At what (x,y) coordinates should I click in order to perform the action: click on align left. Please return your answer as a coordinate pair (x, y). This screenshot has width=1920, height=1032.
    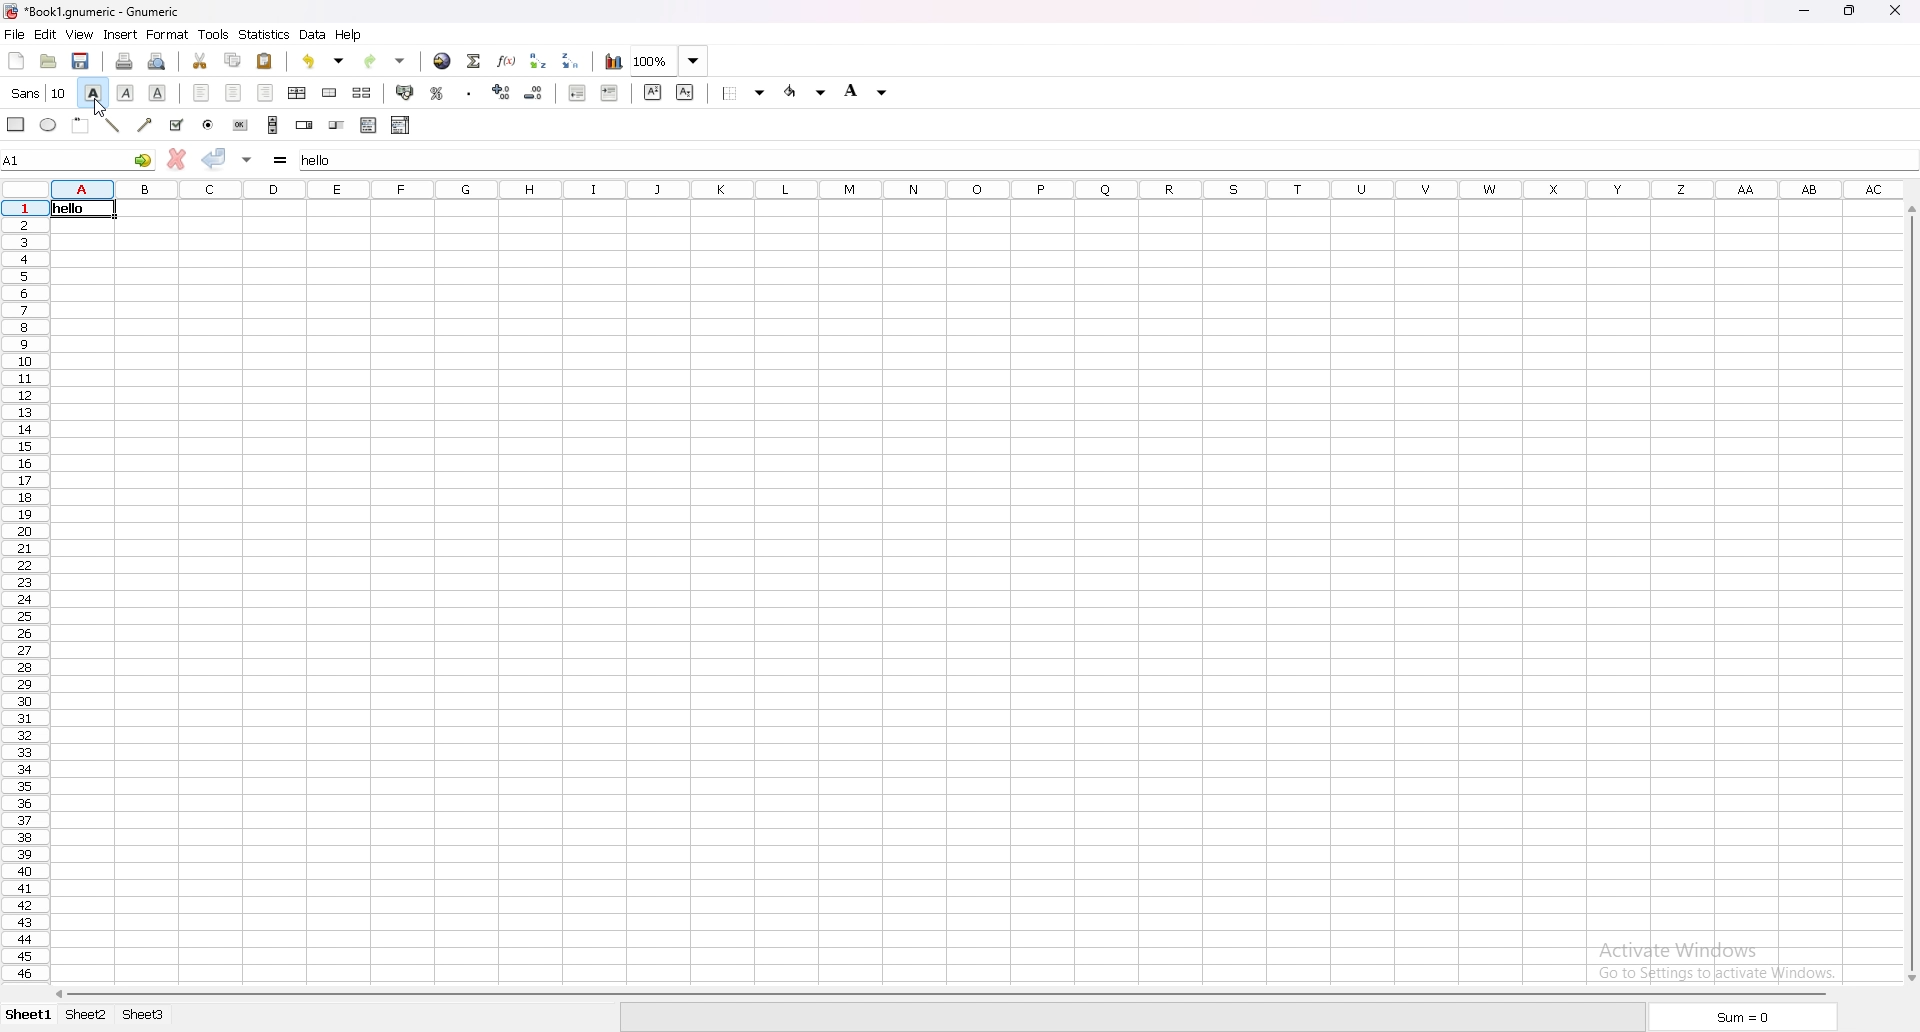
    Looking at the image, I should click on (200, 93).